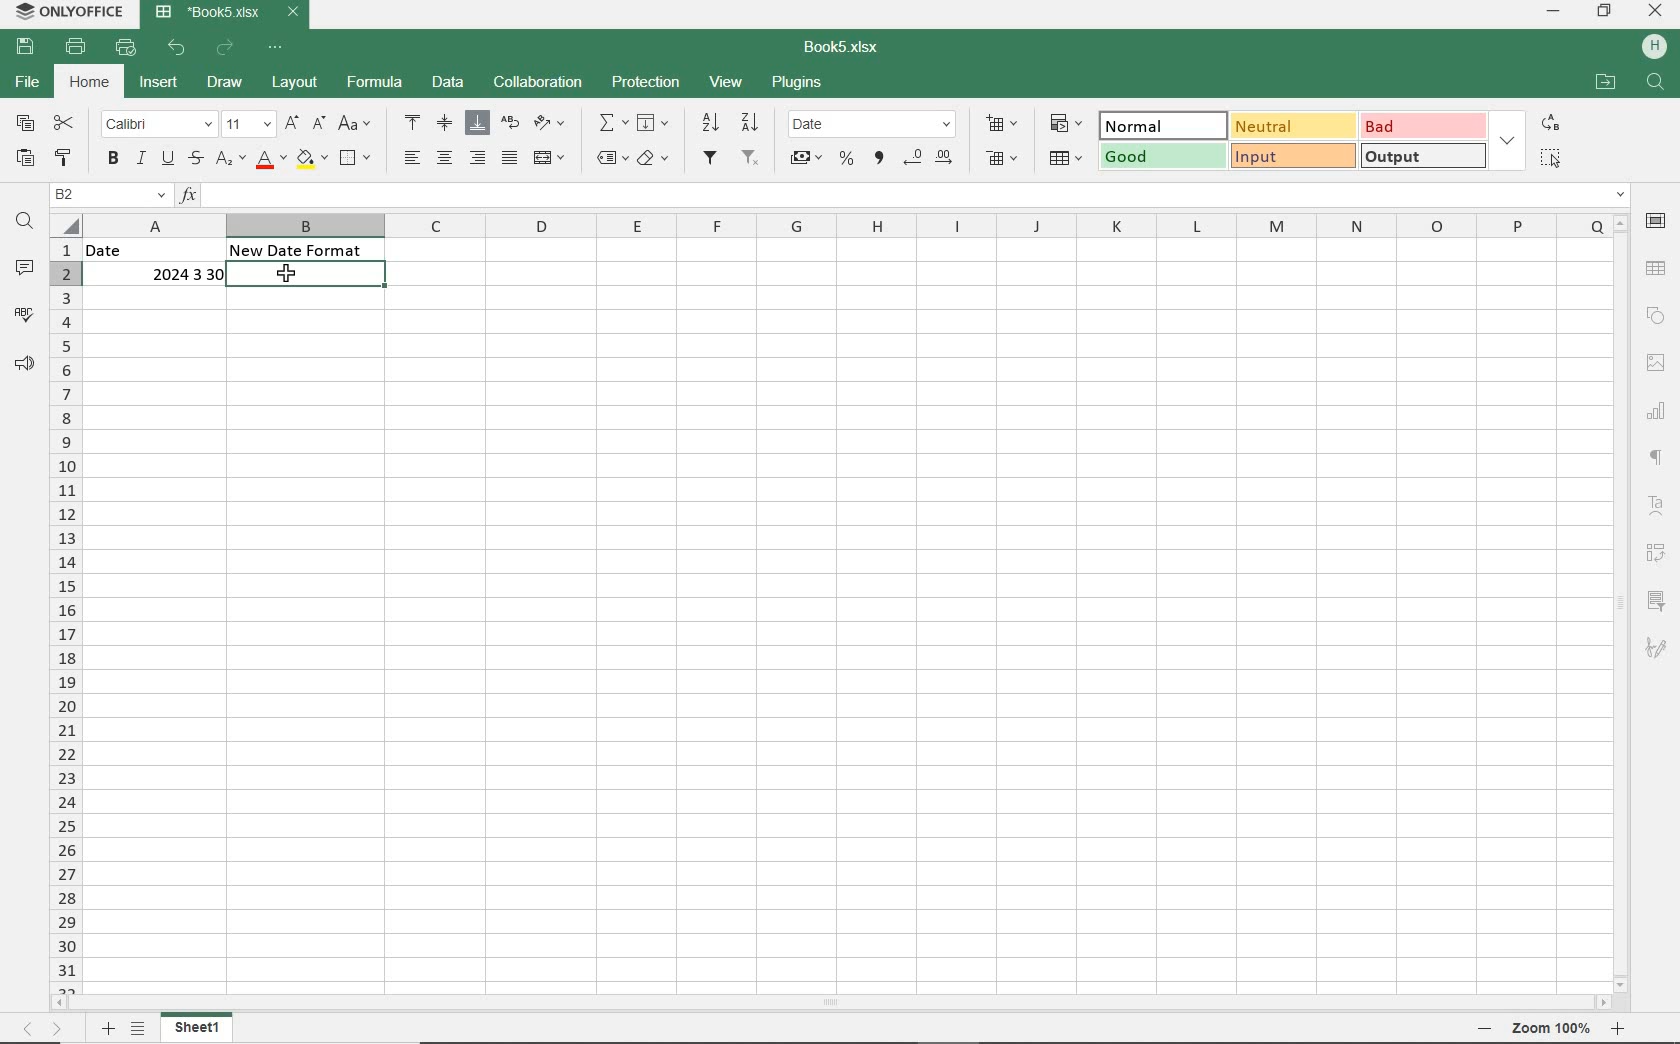  What do you see at coordinates (147, 250) in the screenshot?
I see `Date` at bounding box center [147, 250].